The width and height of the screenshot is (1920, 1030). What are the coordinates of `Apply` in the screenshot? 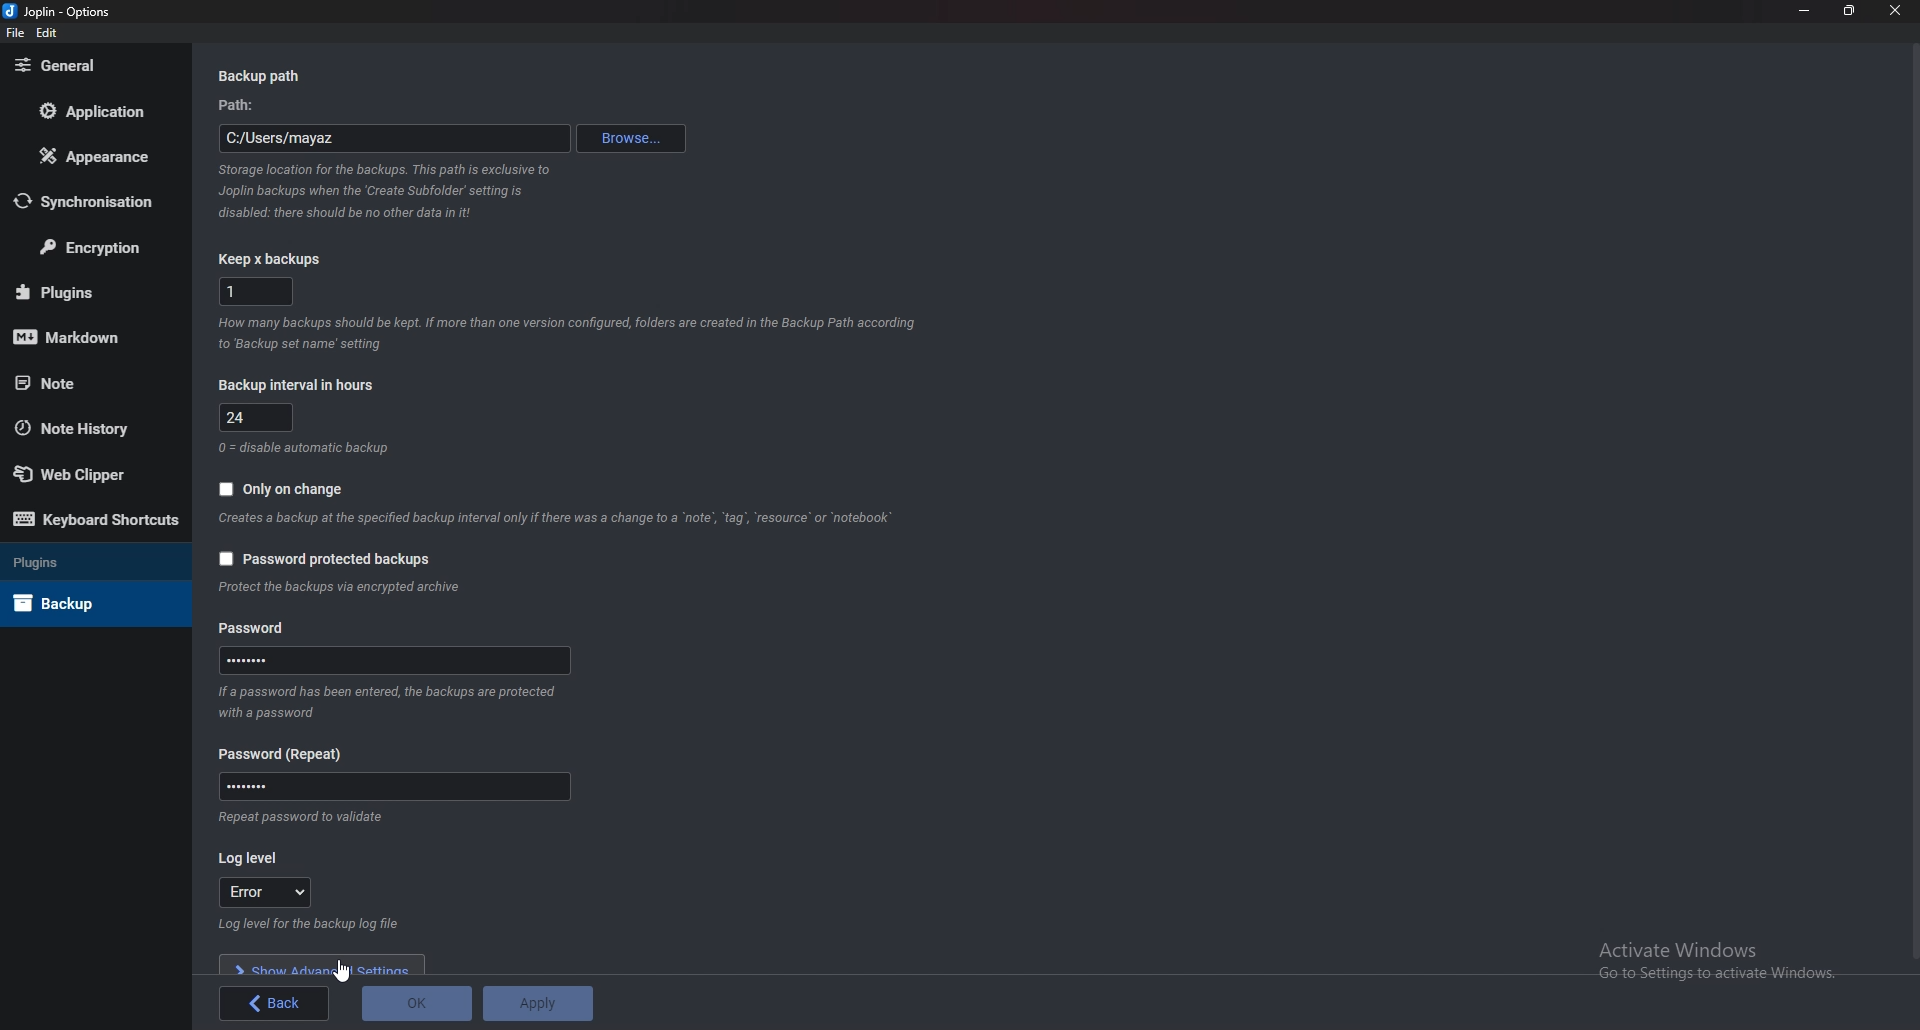 It's located at (536, 1001).